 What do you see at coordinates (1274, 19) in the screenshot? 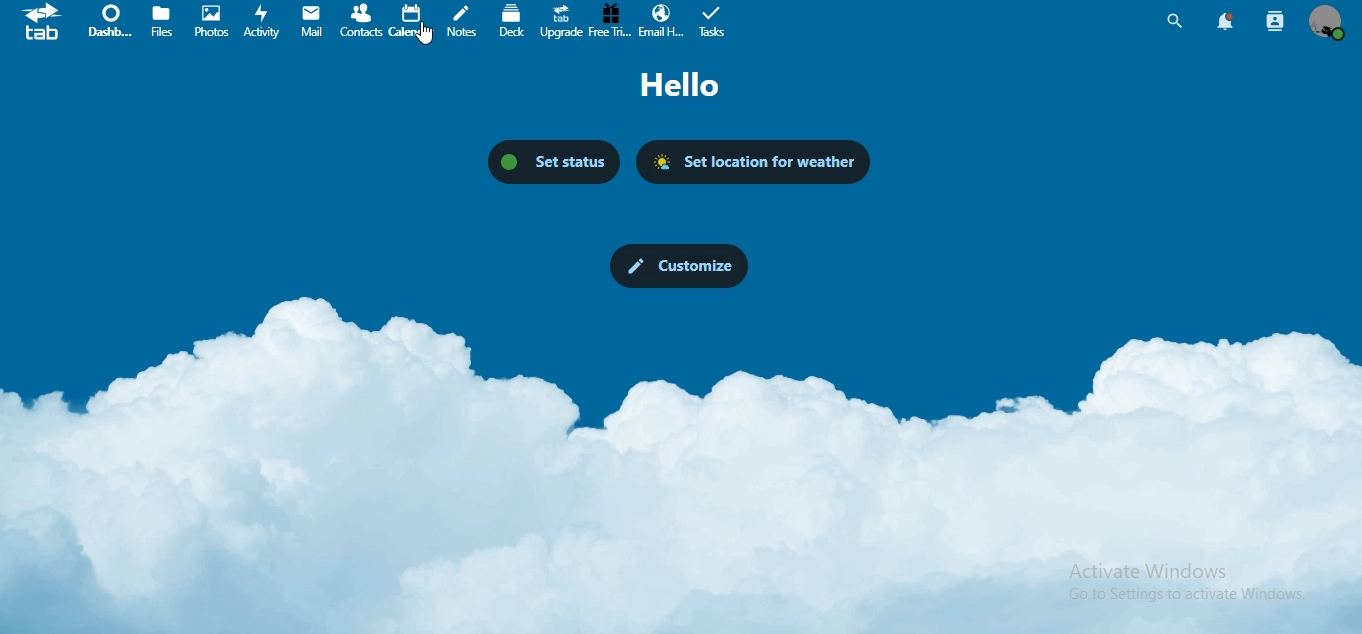
I see `search contact` at bounding box center [1274, 19].